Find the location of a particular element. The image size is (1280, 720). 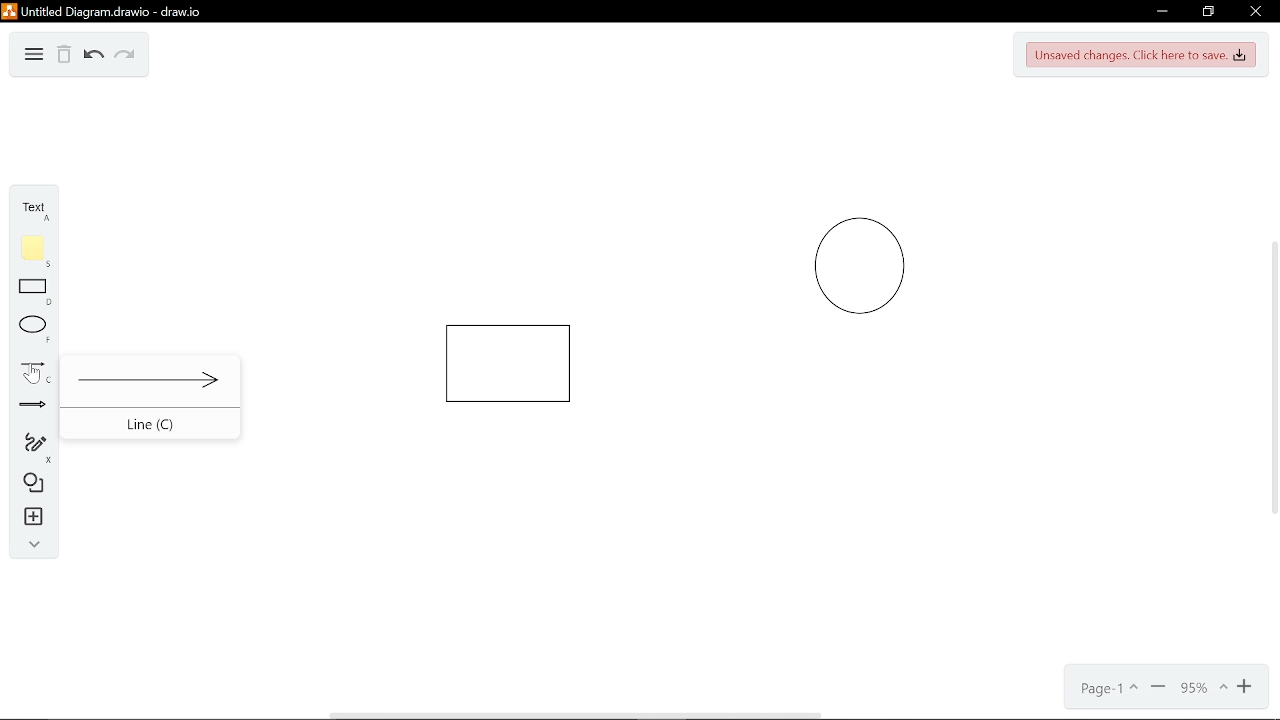

ELlippse is located at coordinates (31, 327).